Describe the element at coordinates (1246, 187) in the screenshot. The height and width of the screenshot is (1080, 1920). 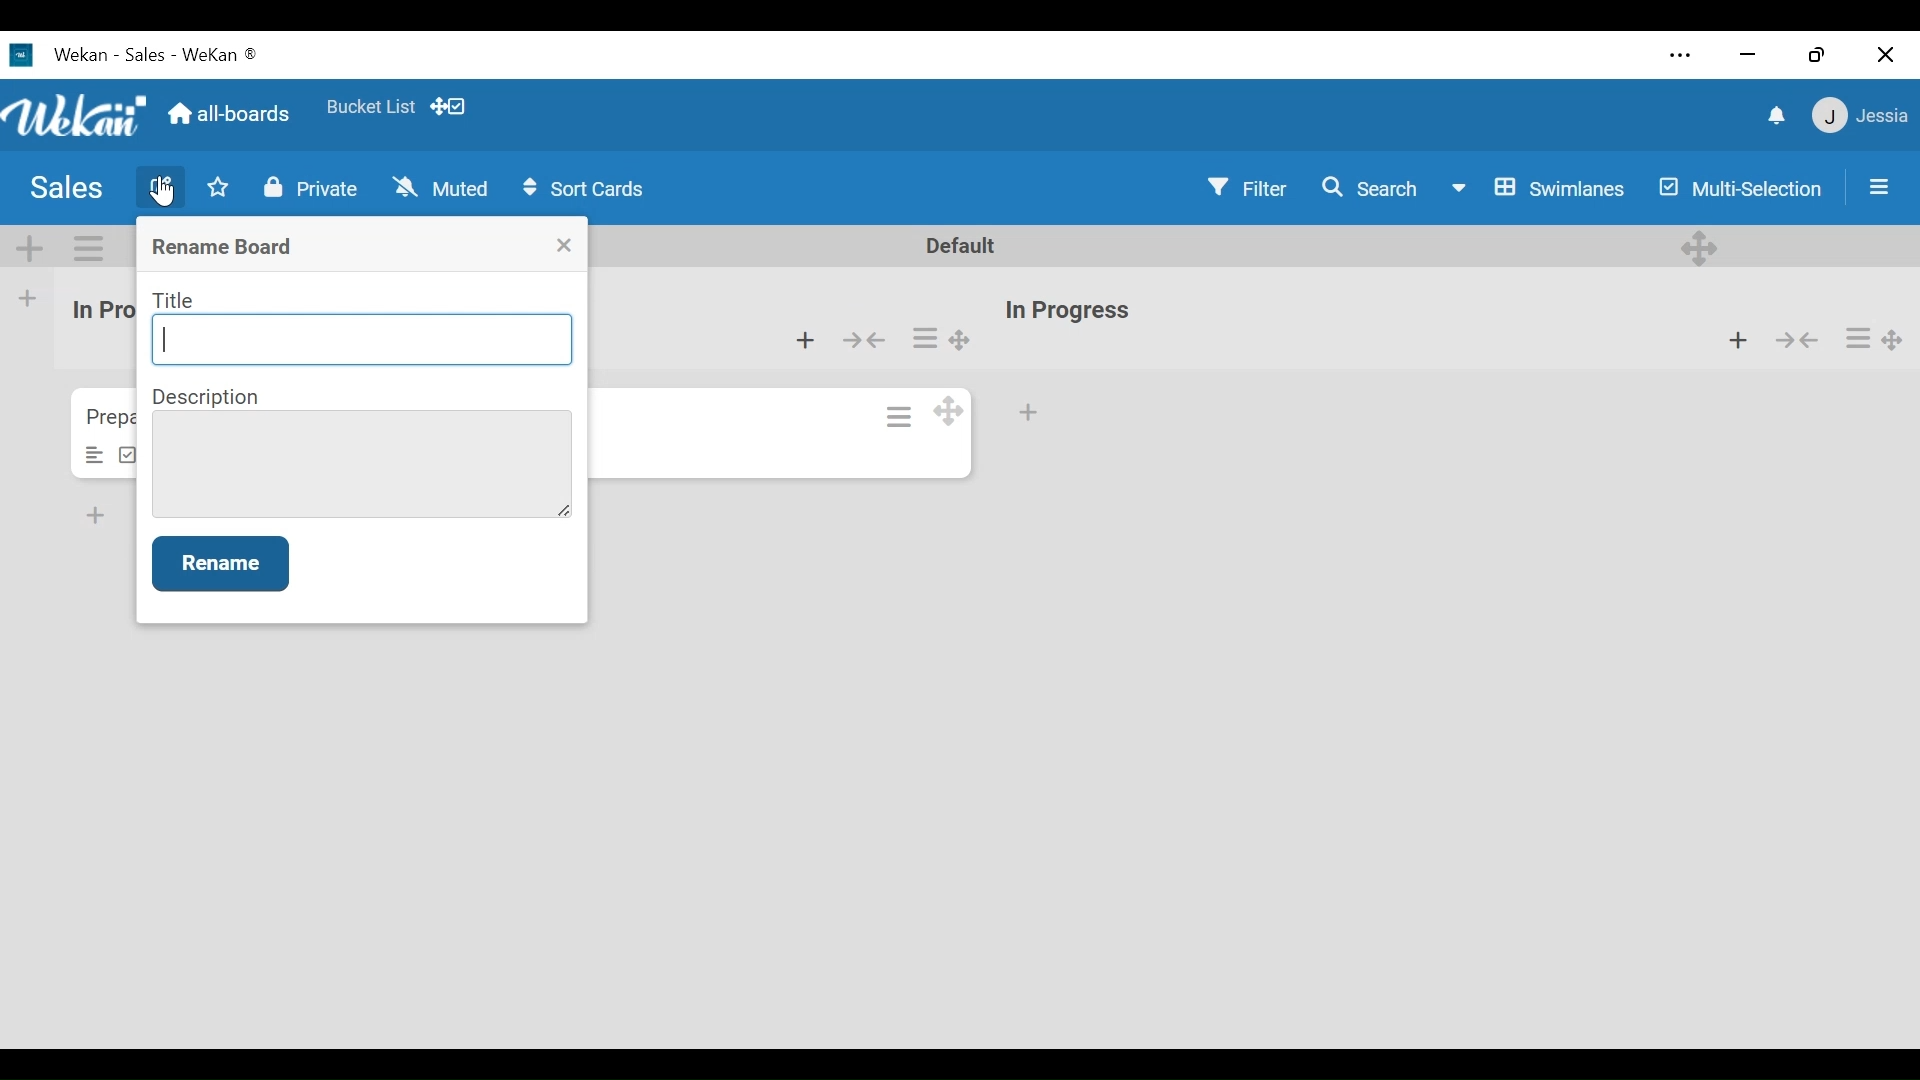
I see `Filter` at that location.